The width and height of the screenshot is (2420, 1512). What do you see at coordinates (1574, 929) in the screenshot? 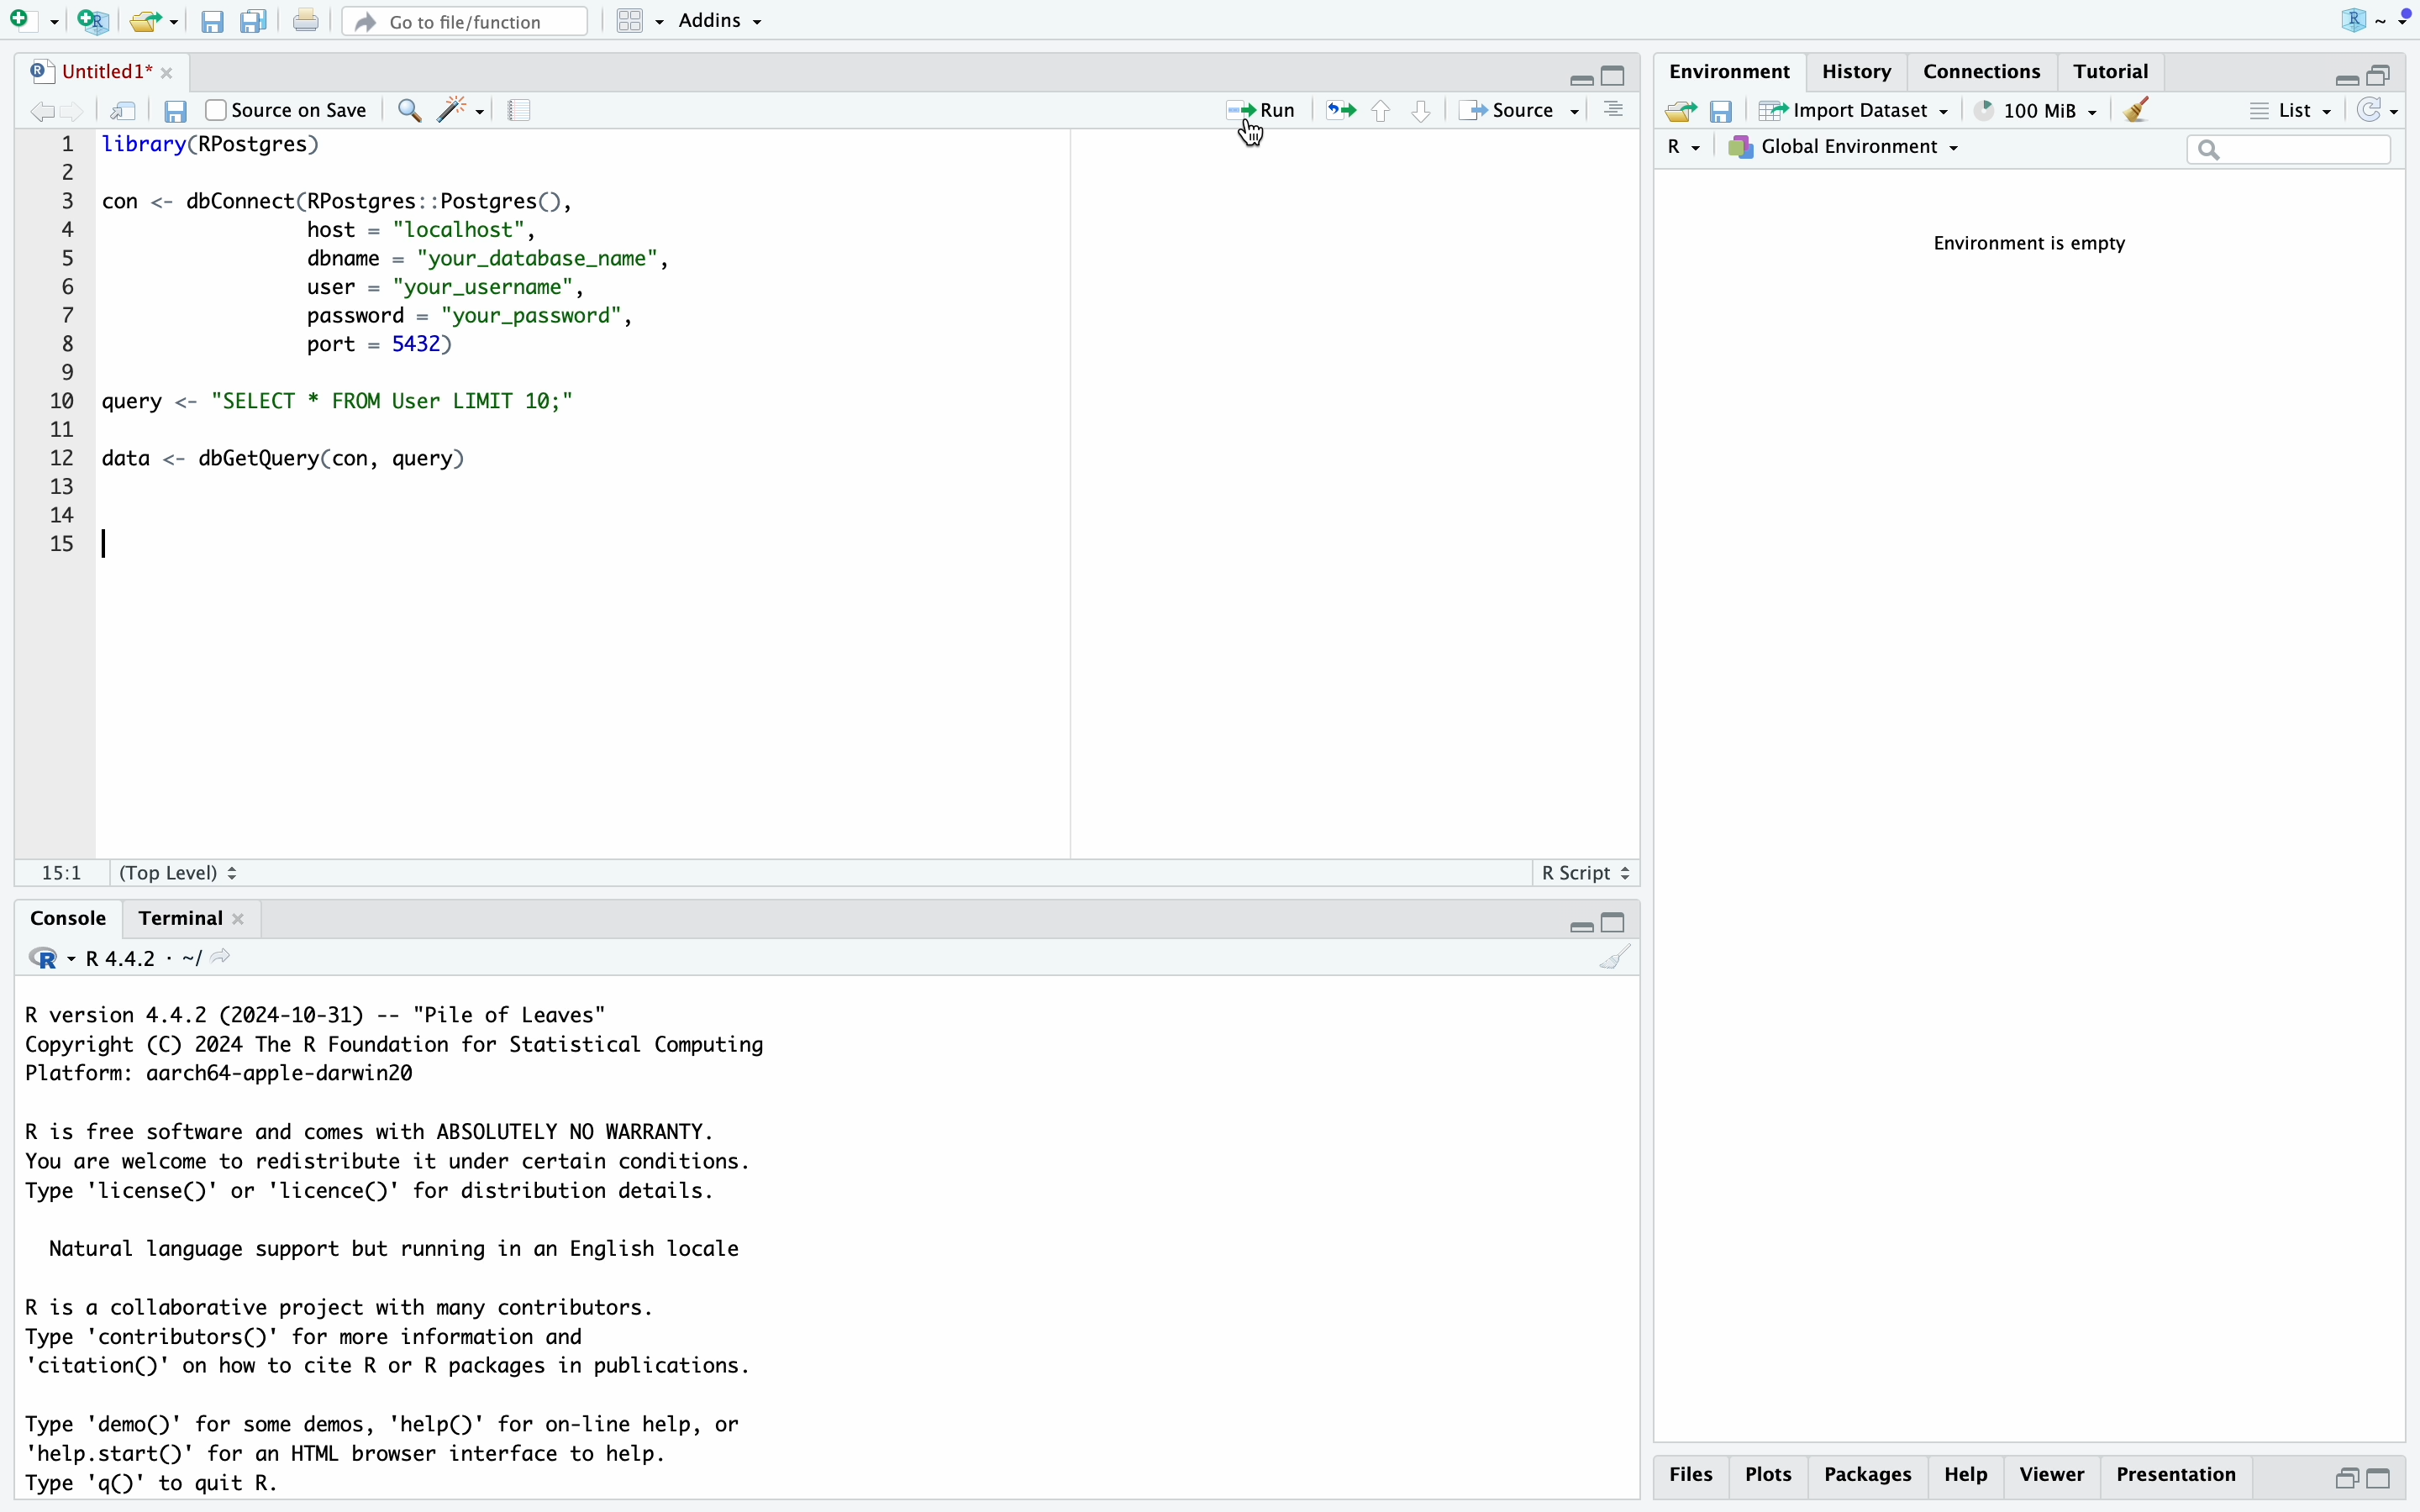
I see `minimize` at bounding box center [1574, 929].